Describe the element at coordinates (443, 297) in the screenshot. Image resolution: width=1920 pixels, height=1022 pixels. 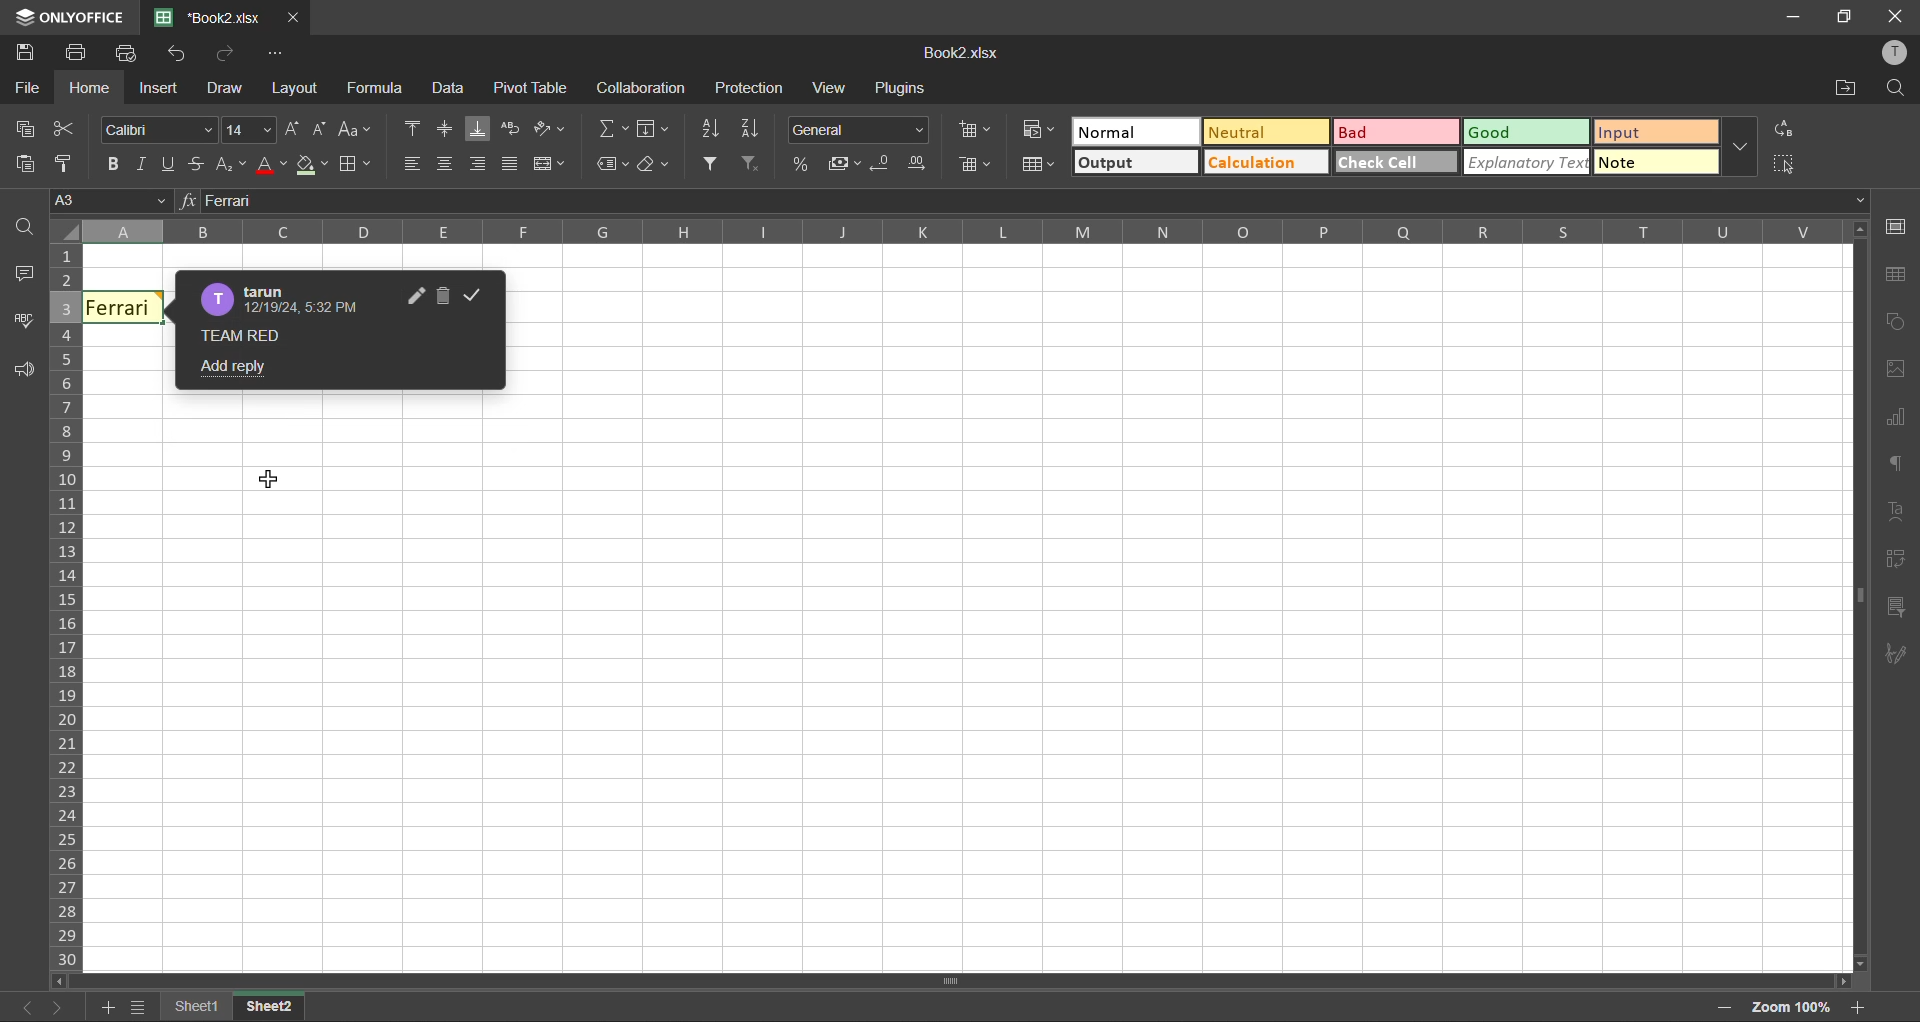
I see `delete comment` at that location.